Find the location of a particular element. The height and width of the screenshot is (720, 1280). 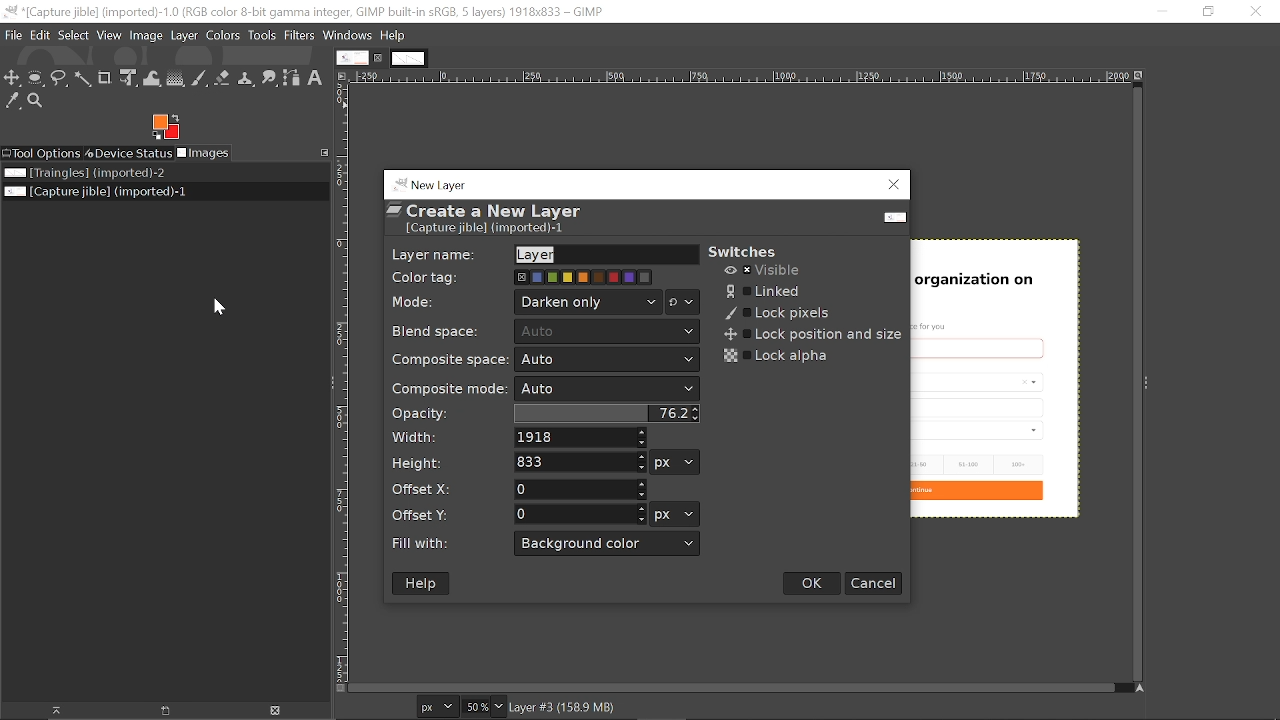

Ok is located at coordinates (812, 582).